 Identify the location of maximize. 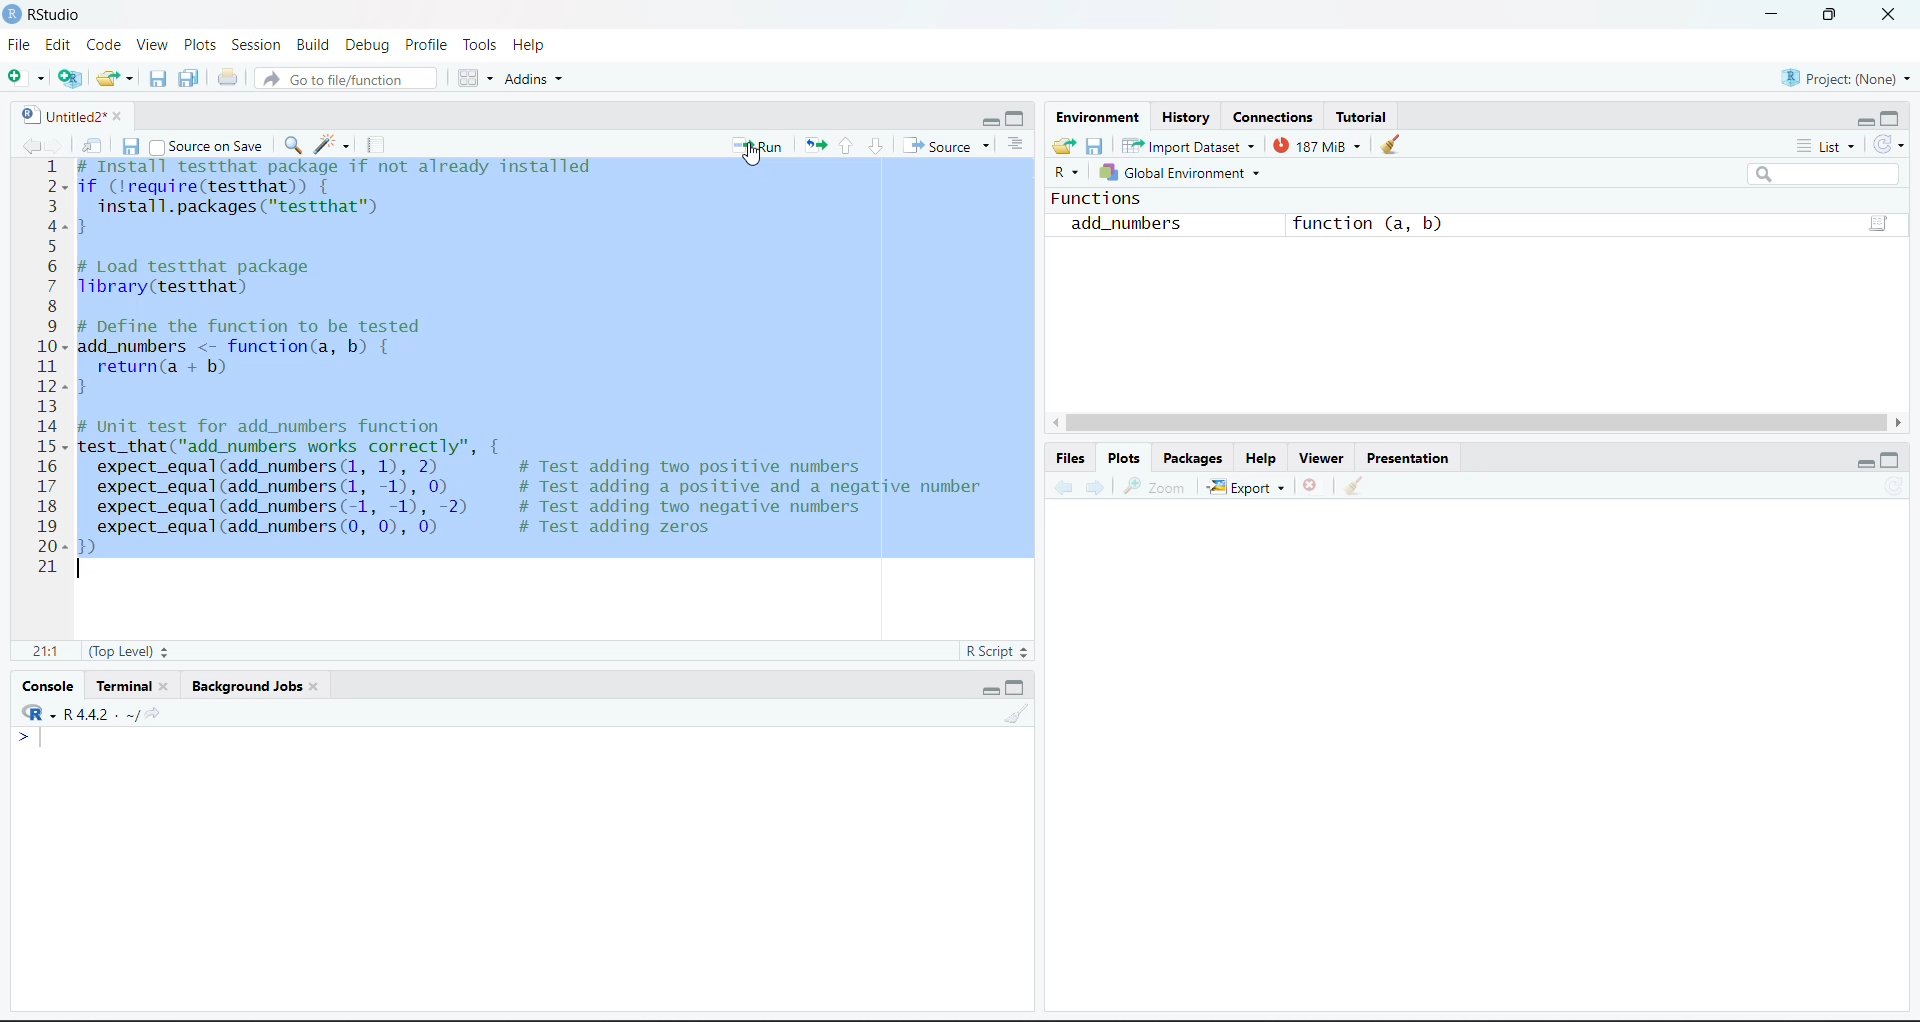
(1019, 118).